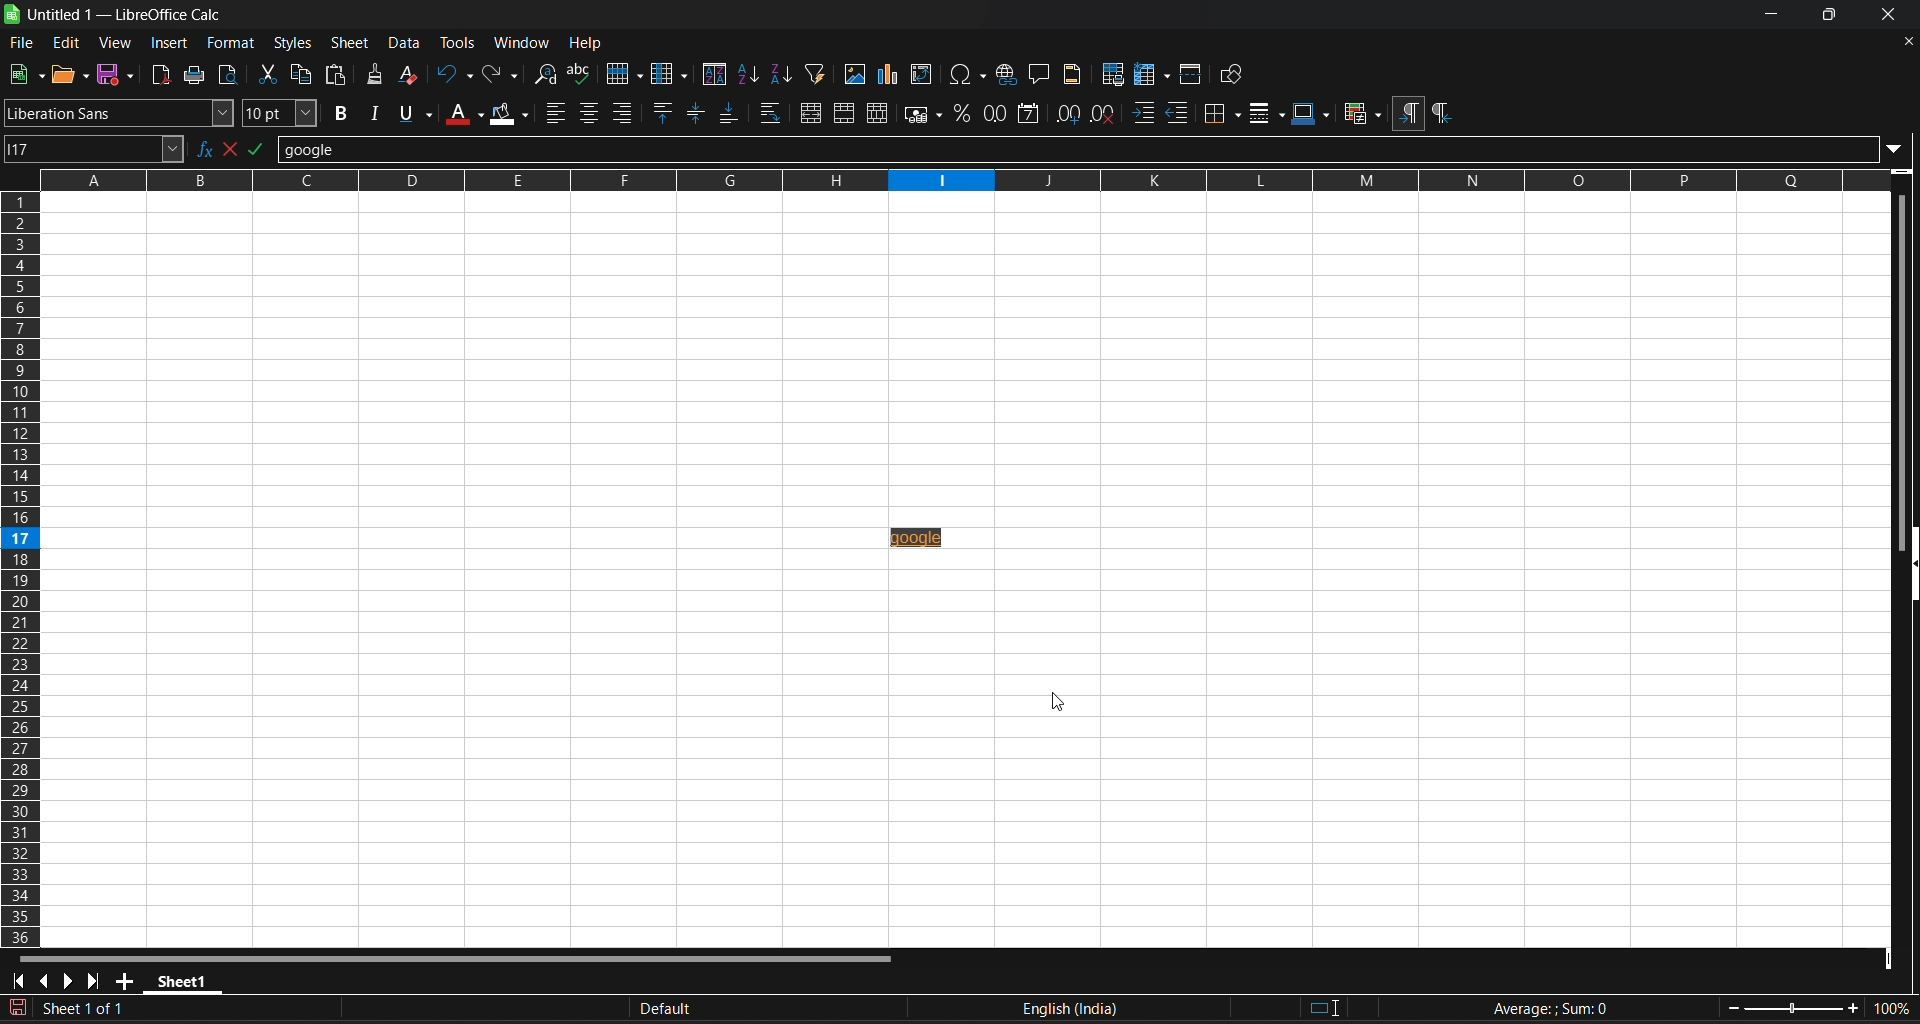 The image size is (1920, 1024). What do you see at coordinates (282, 113) in the screenshot?
I see `font size` at bounding box center [282, 113].